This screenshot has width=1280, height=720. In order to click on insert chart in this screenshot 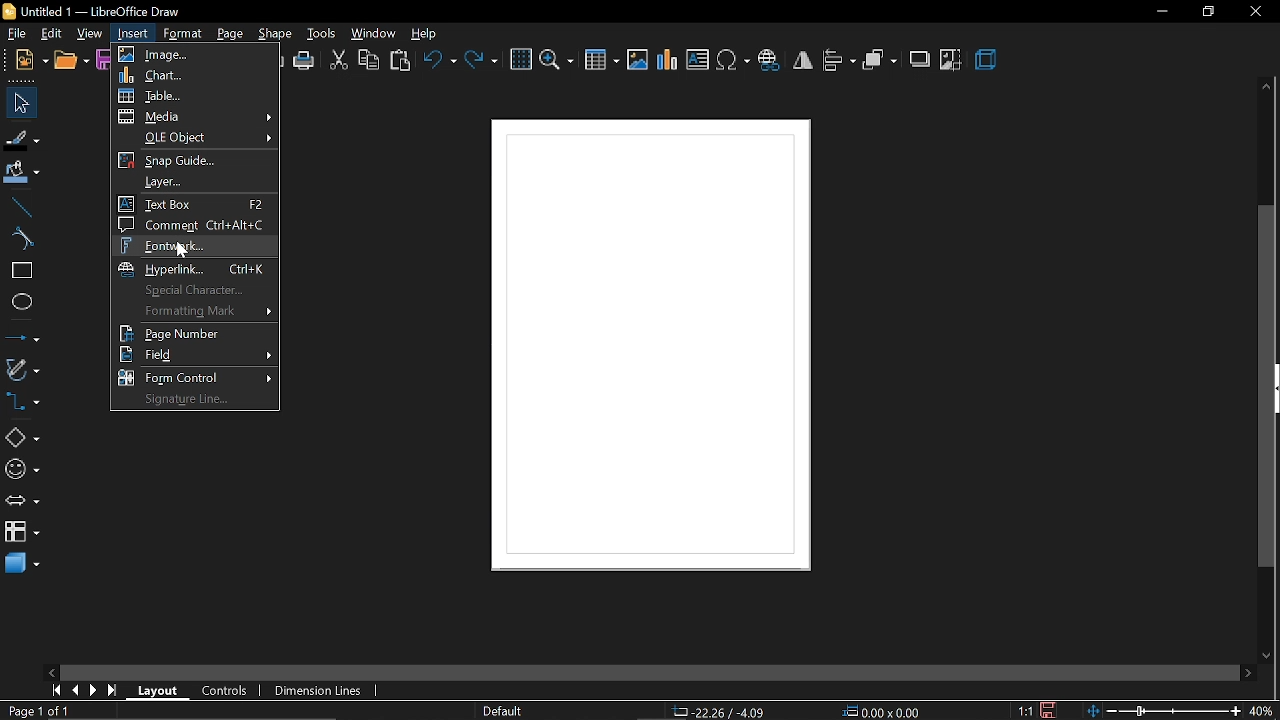, I will do `click(668, 63)`.